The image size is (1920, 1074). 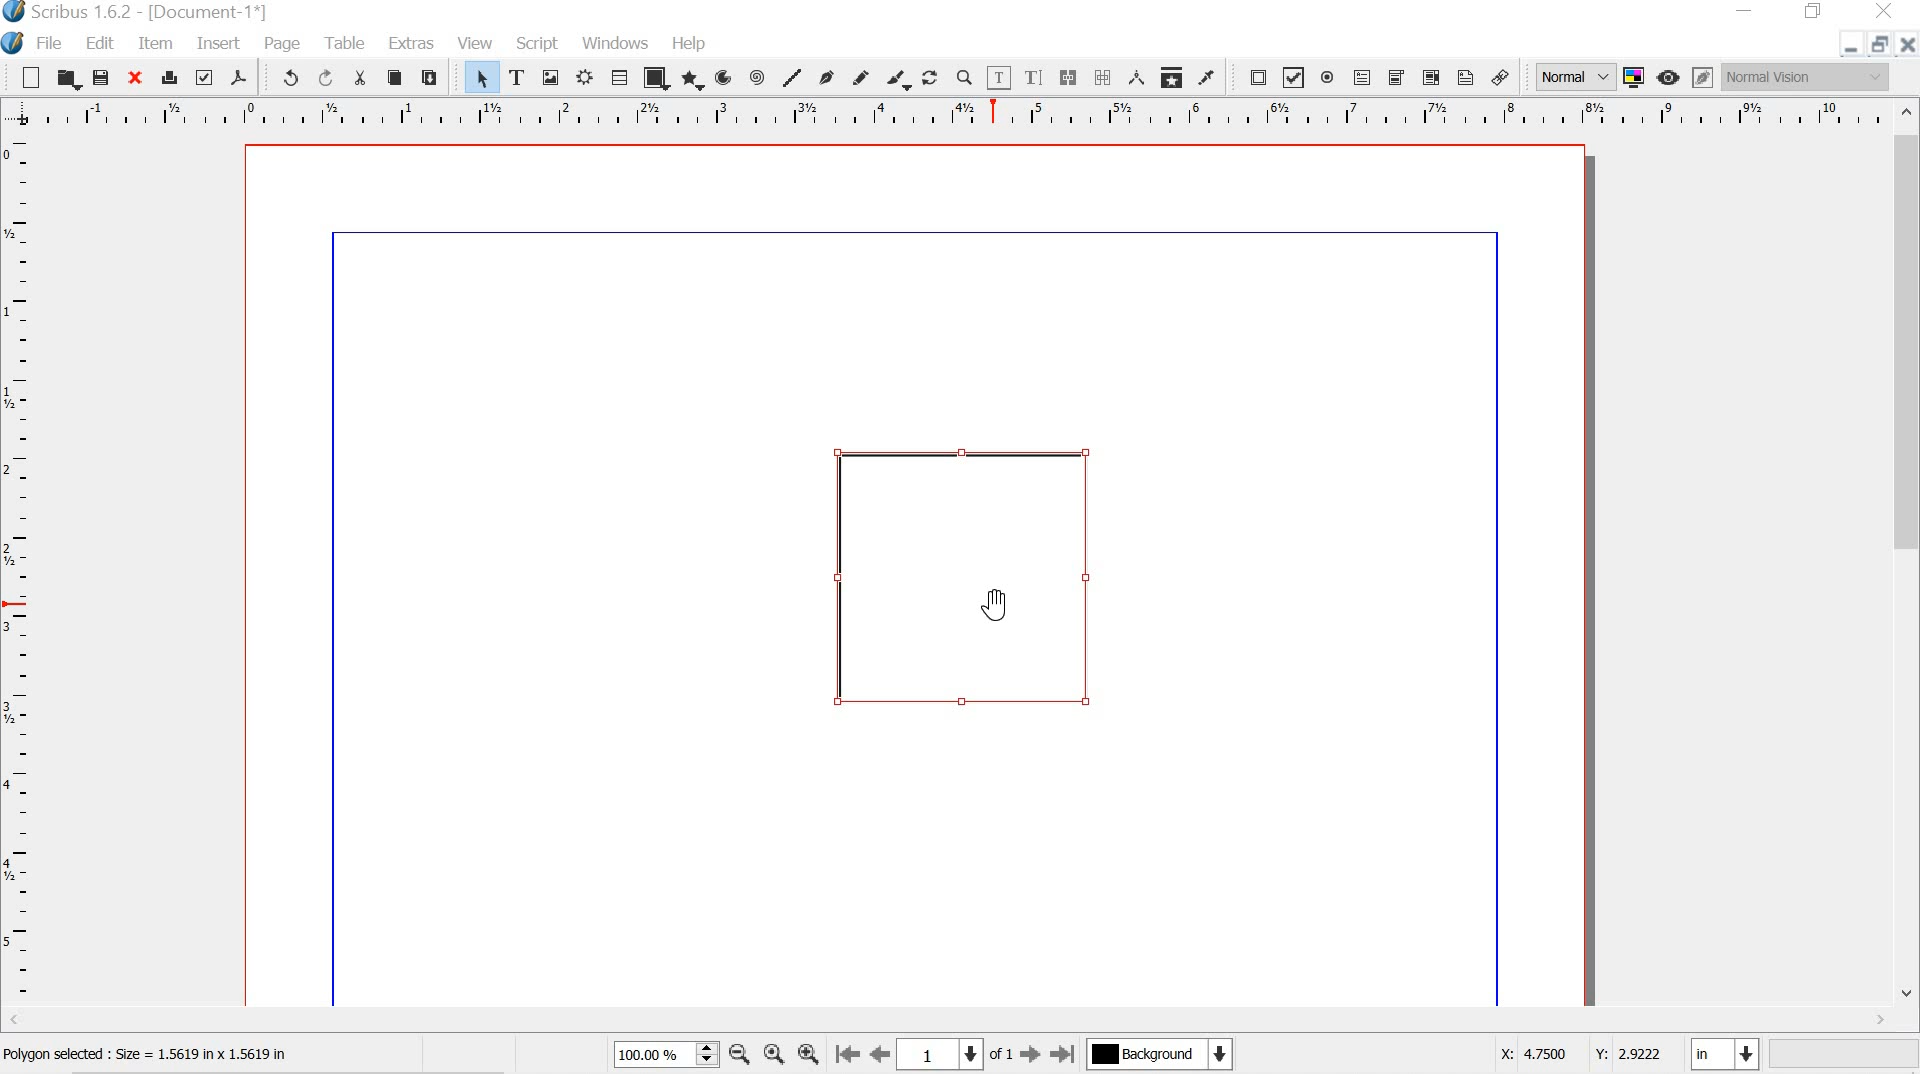 What do you see at coordinates (739, 1053) in the screenshot?
I see `zoom out` at bounding box center [739, 1053].